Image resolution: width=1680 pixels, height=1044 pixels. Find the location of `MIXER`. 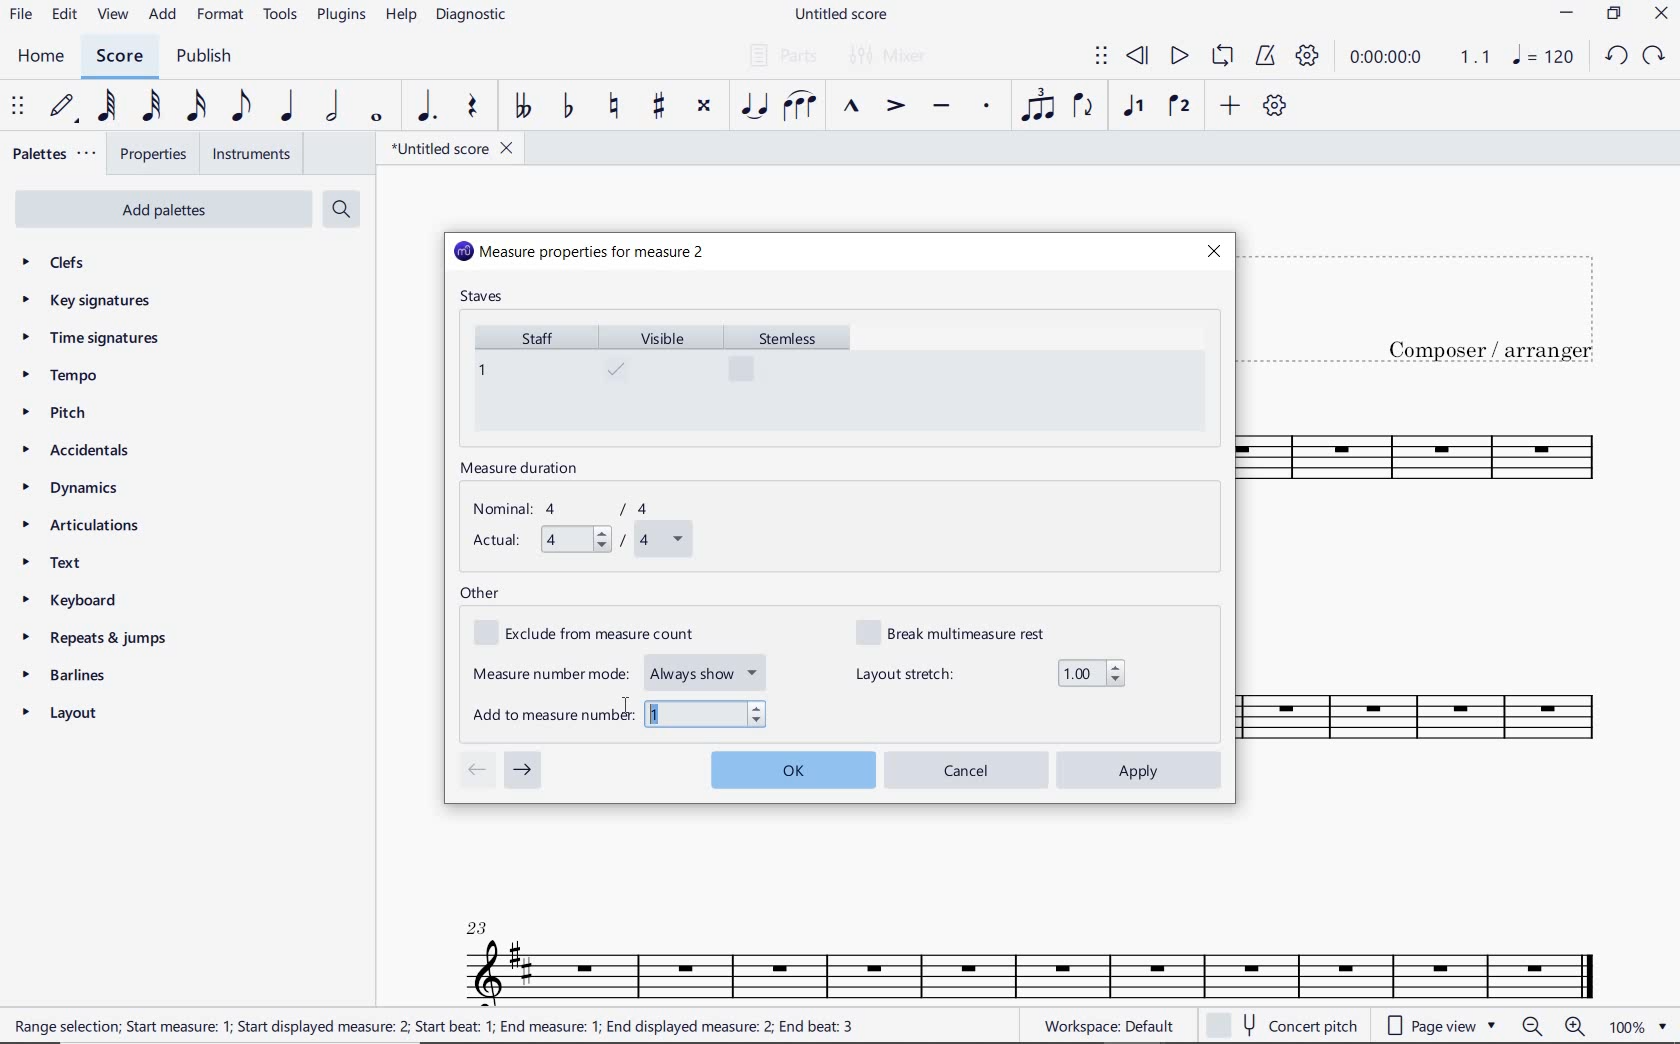

MIXER is located at coordinates (889, 56).